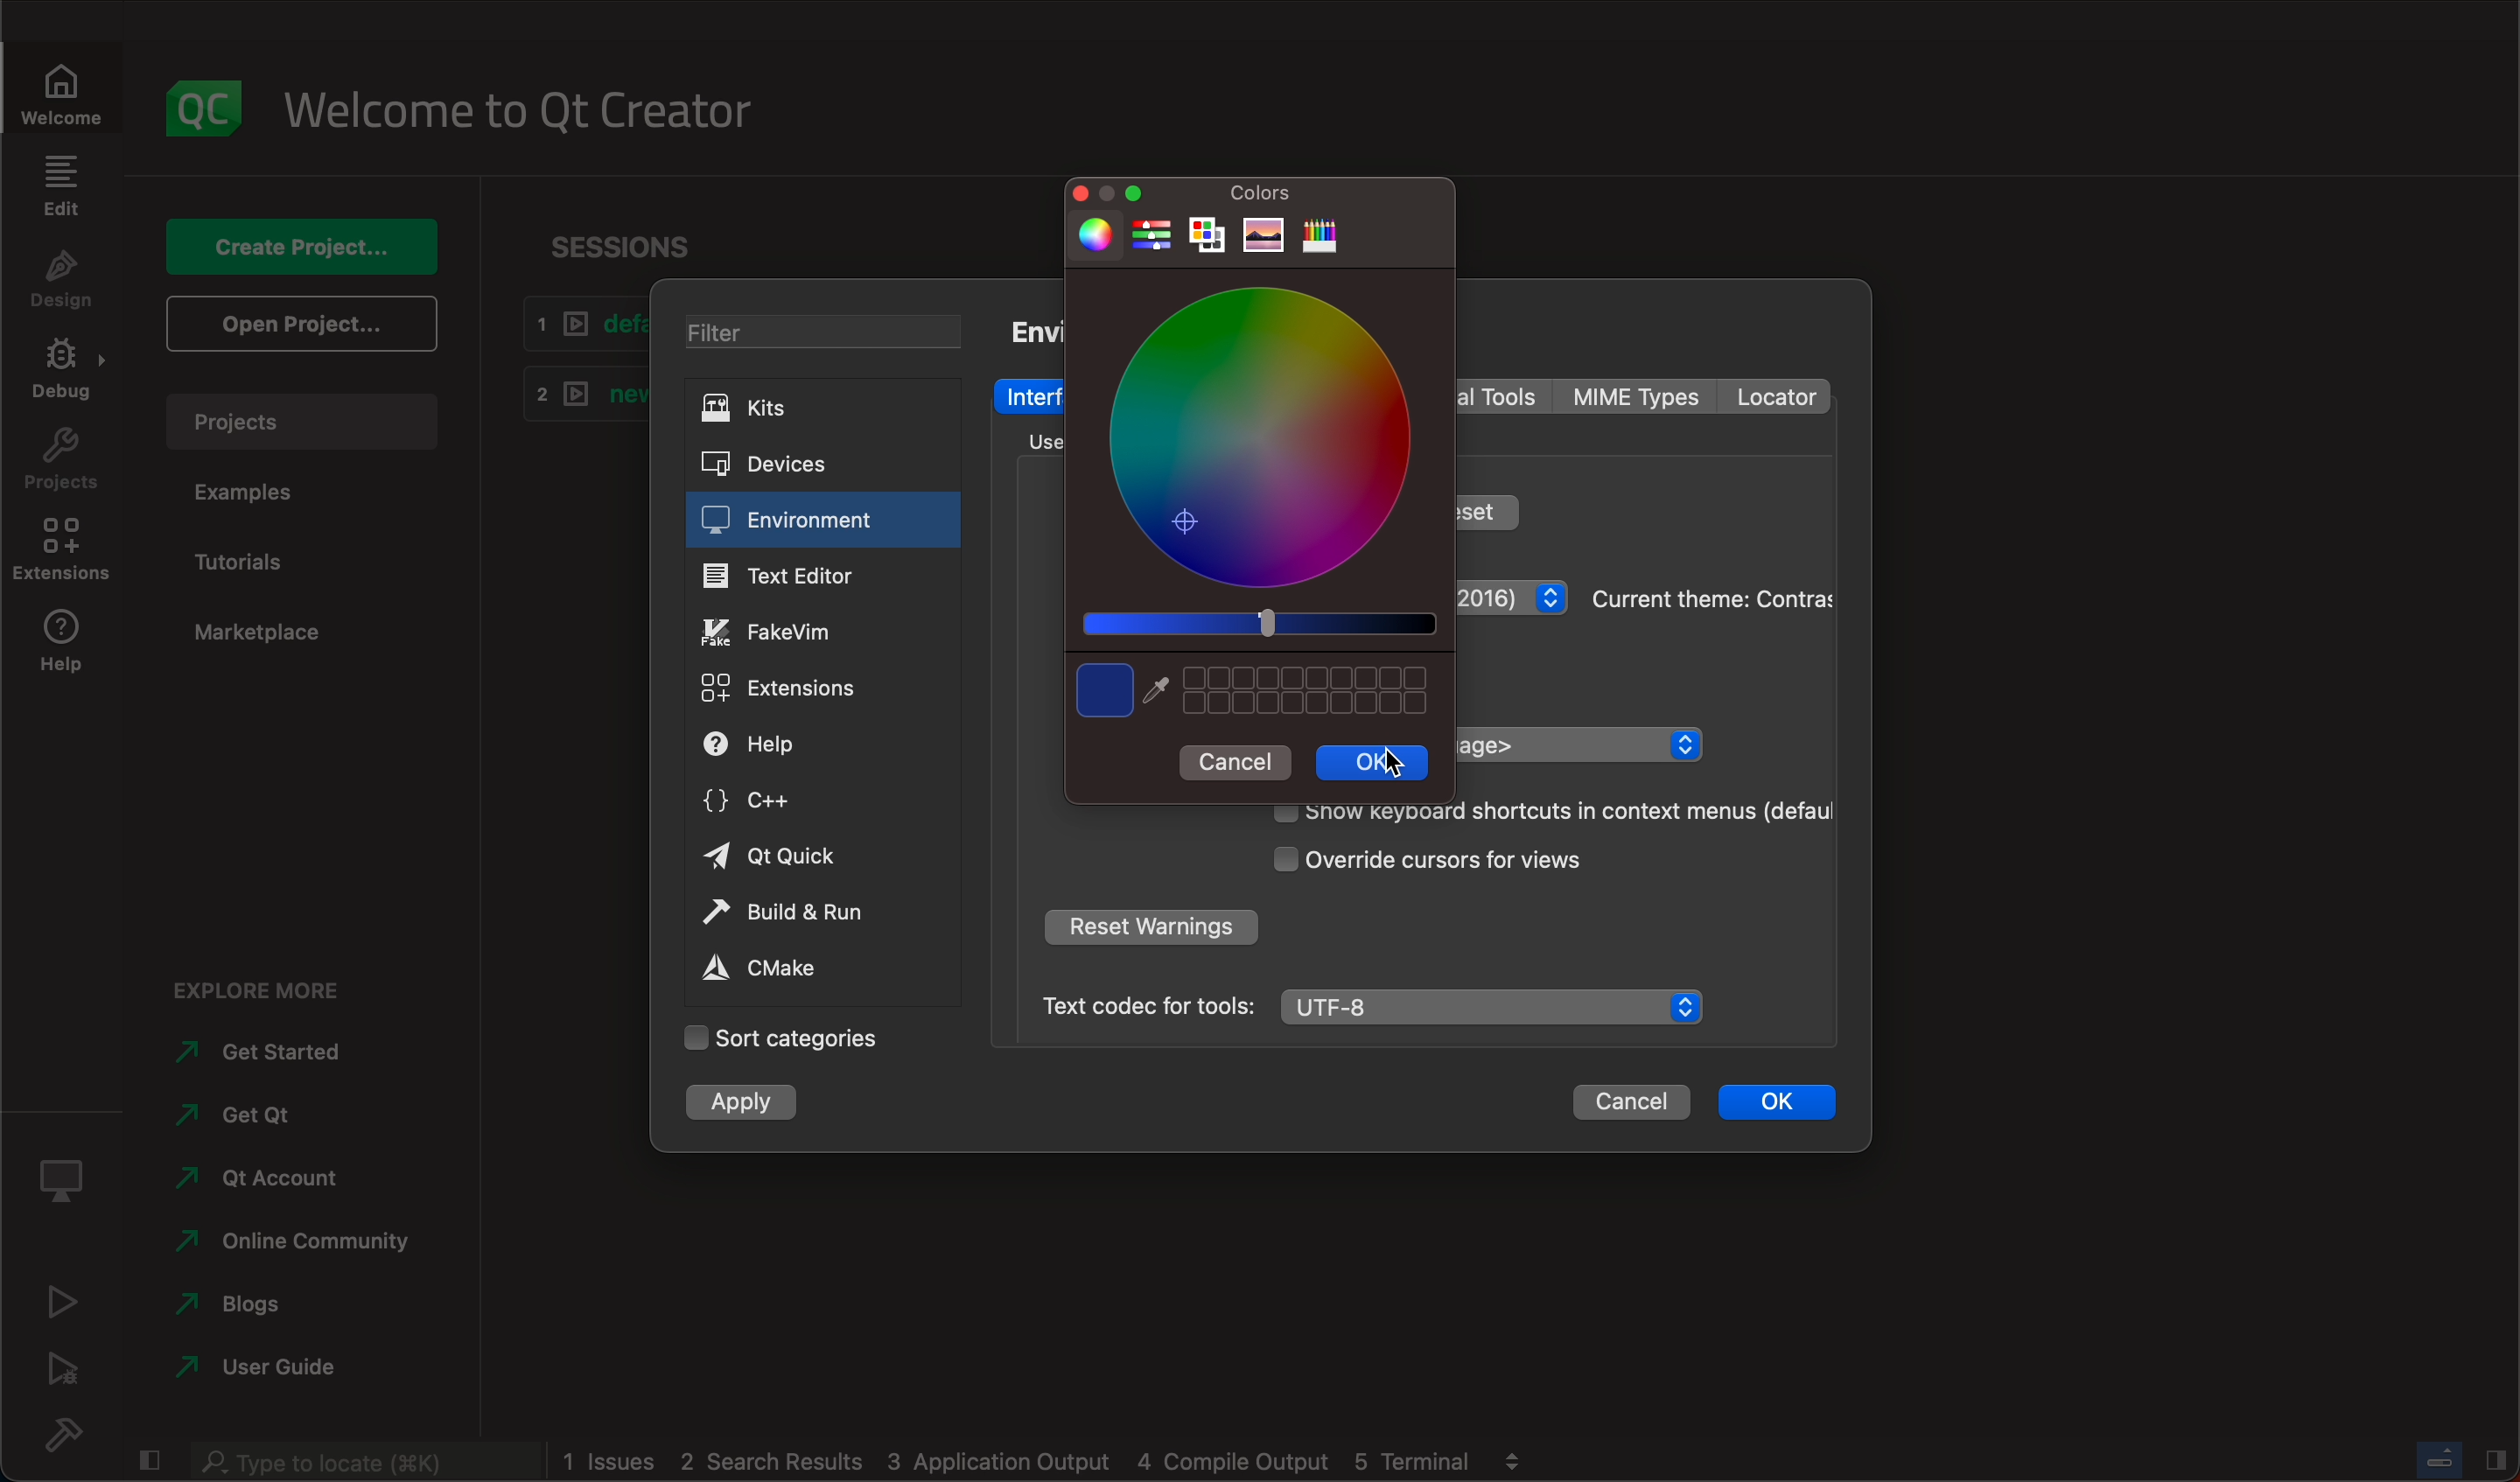 The height and width of the screenshot is (1482, 2520). Describe the element at coordinates (1373, 762) in the screenshot. I see `ok` at that location.